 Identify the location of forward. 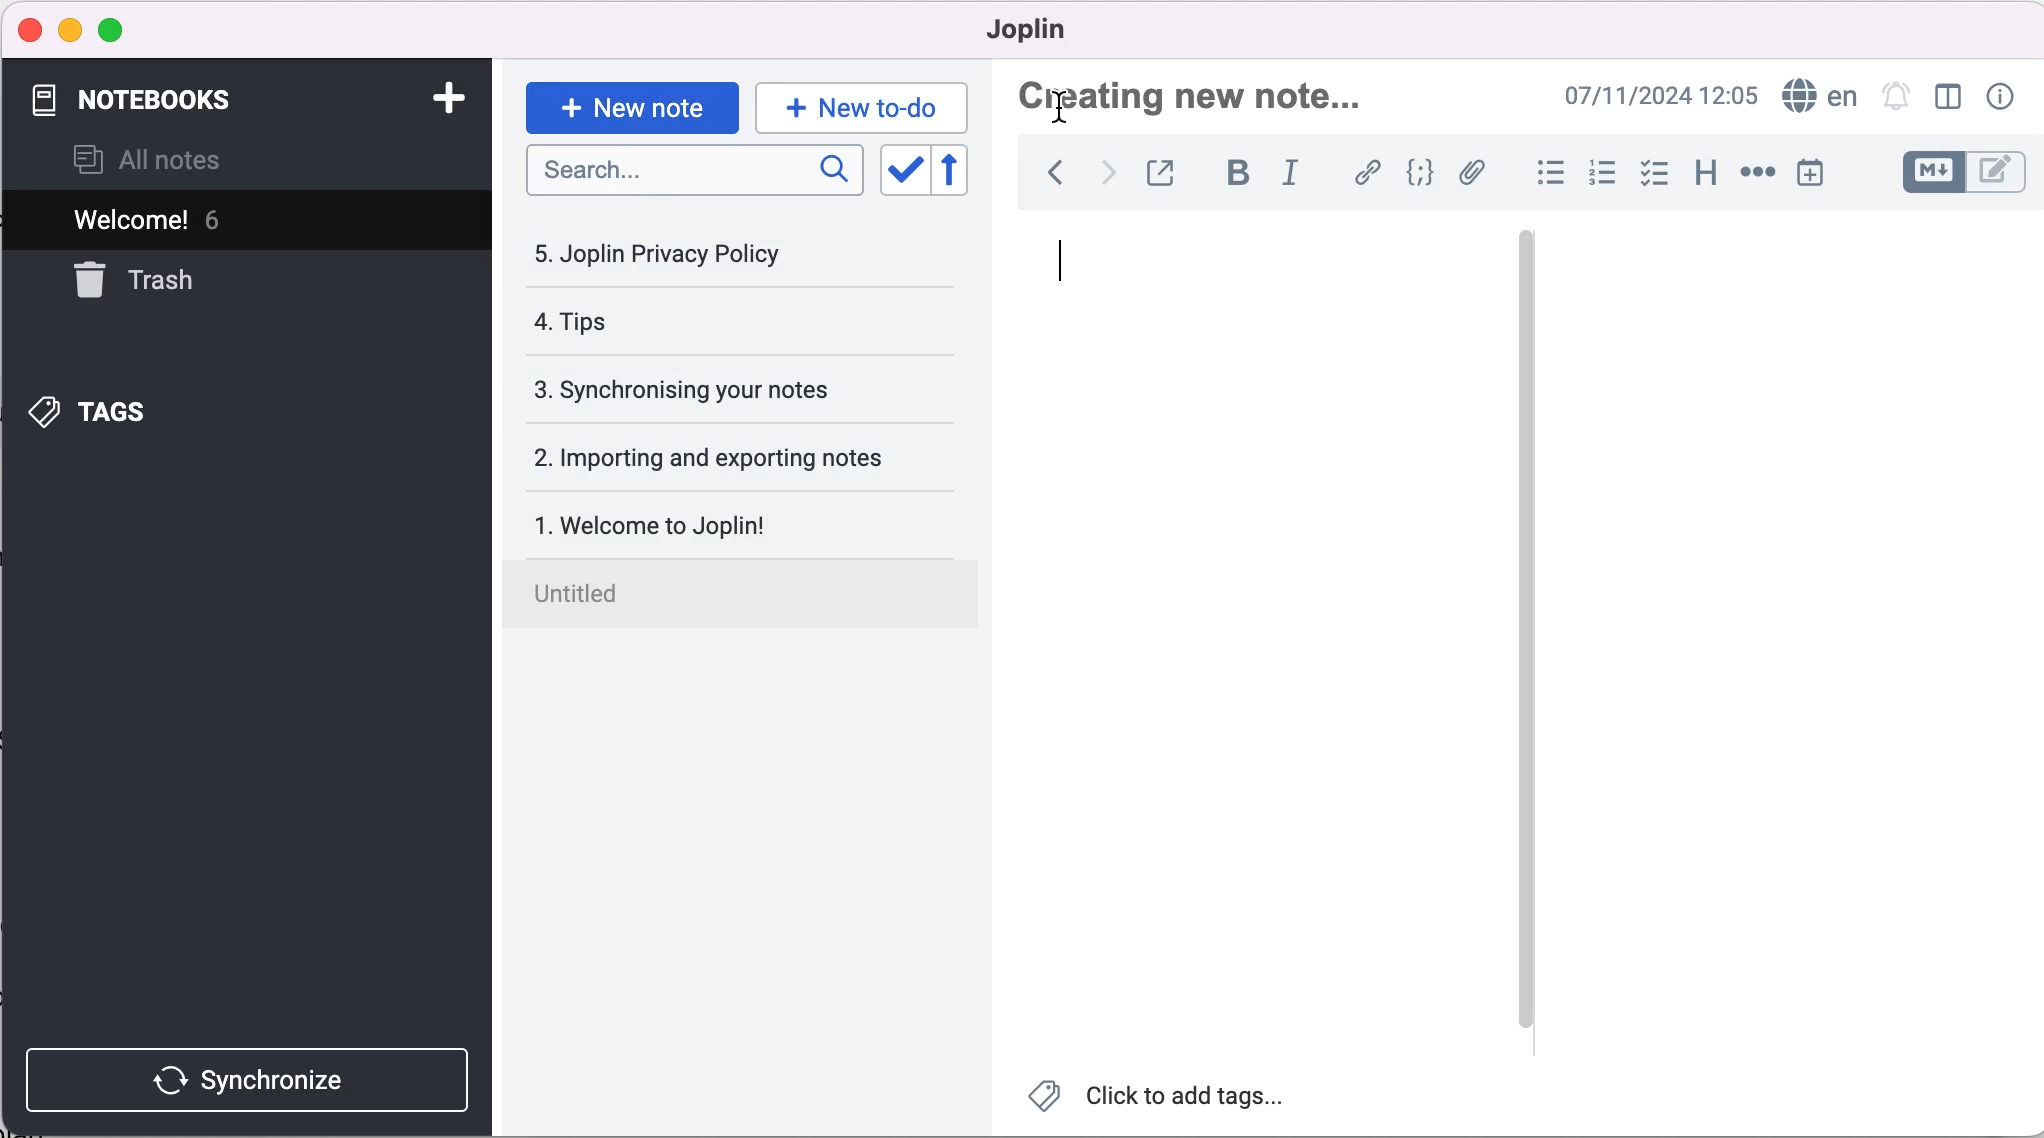
(1105, 172).